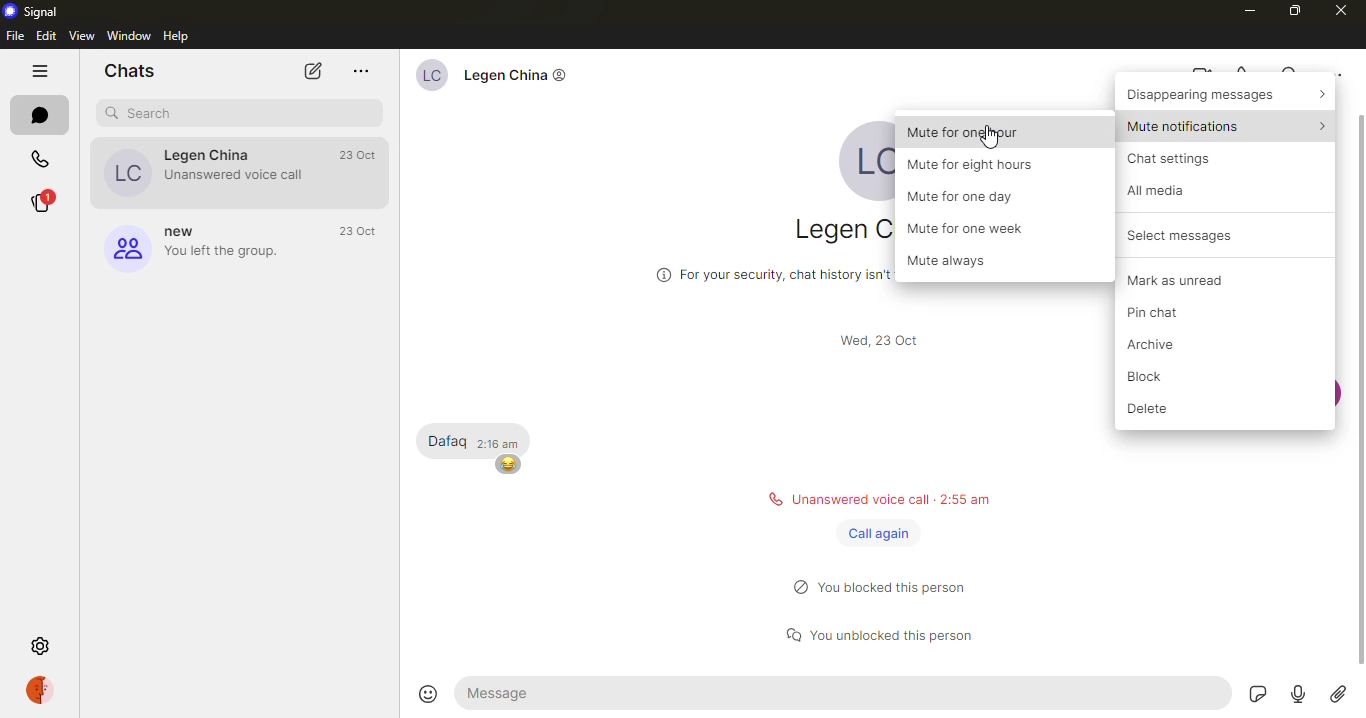 Image resolution: width=1366 pixels, height=718 pixels. I want to click on scroll bar, so click(1360, 387).